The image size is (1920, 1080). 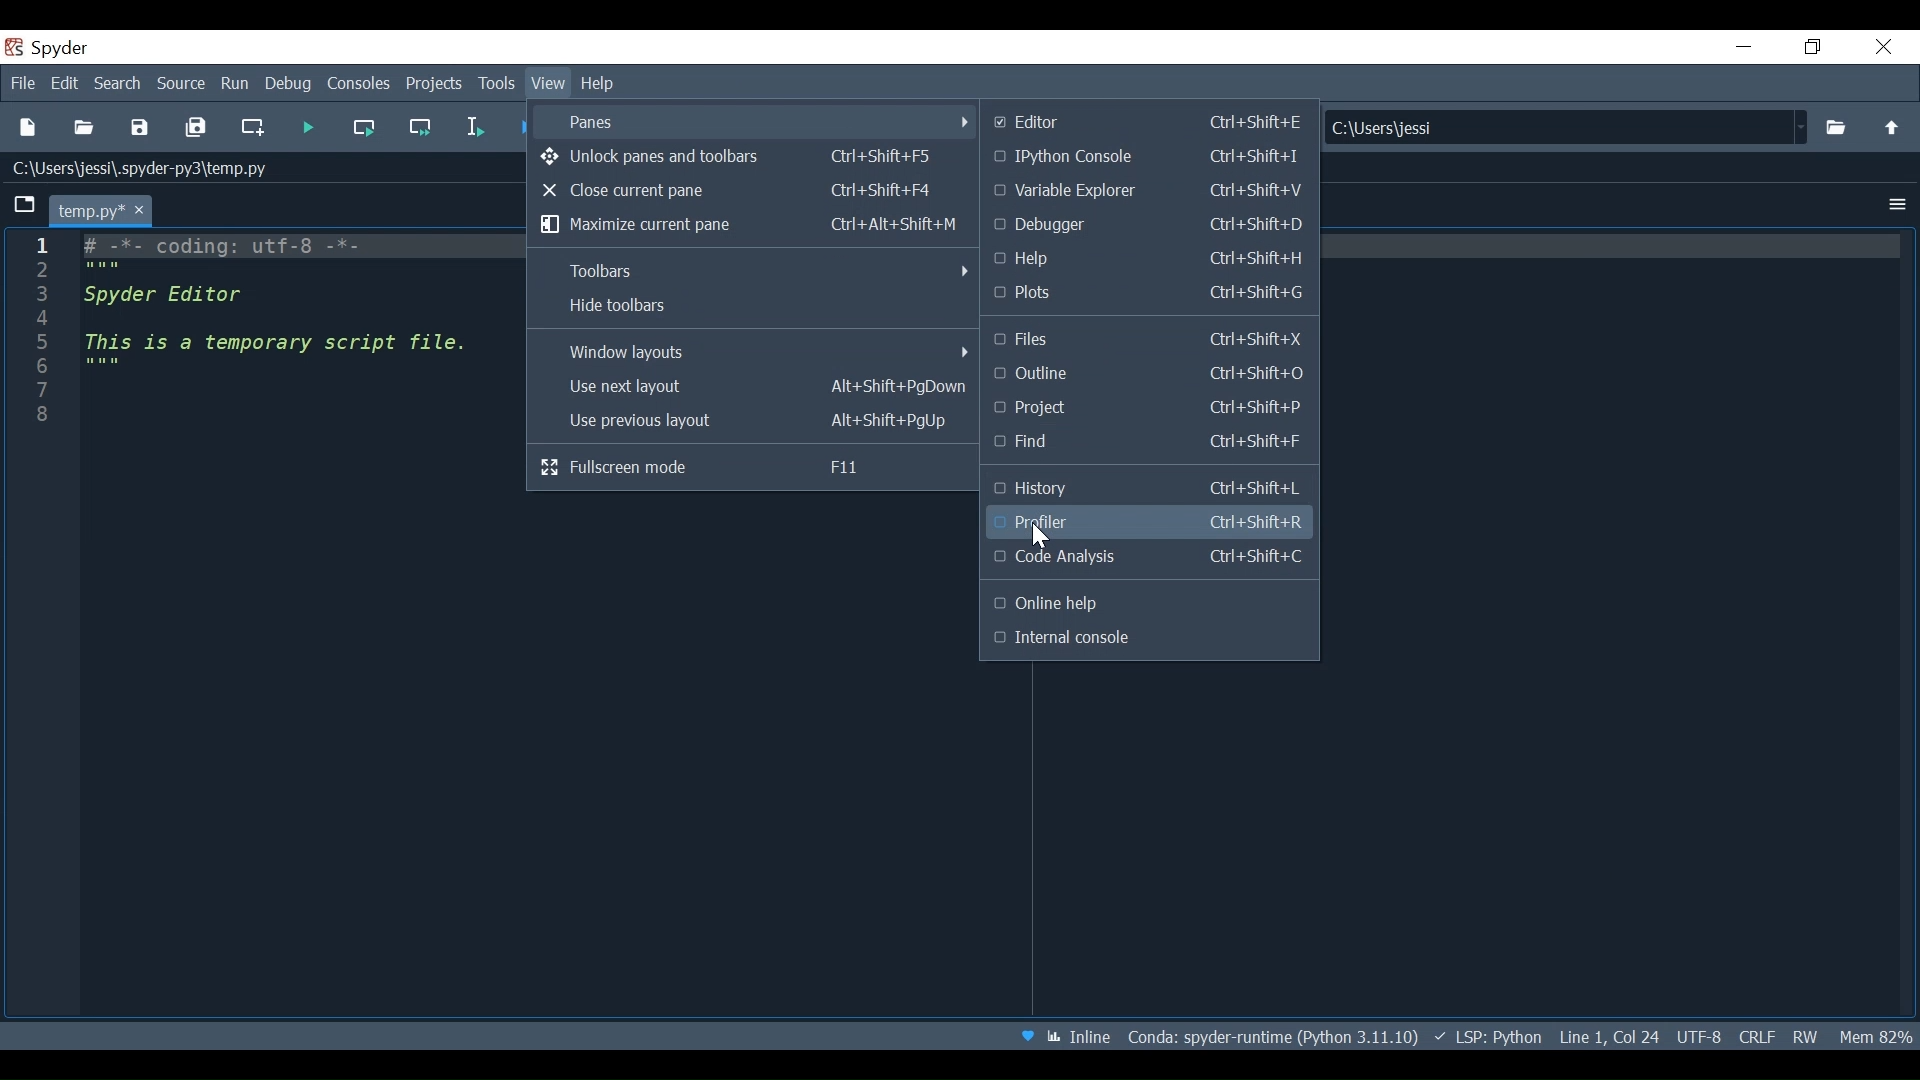 What do you see at coordinates (289, 84) in the screenshot?
I see `Debug` at bounding box center [289, 84].